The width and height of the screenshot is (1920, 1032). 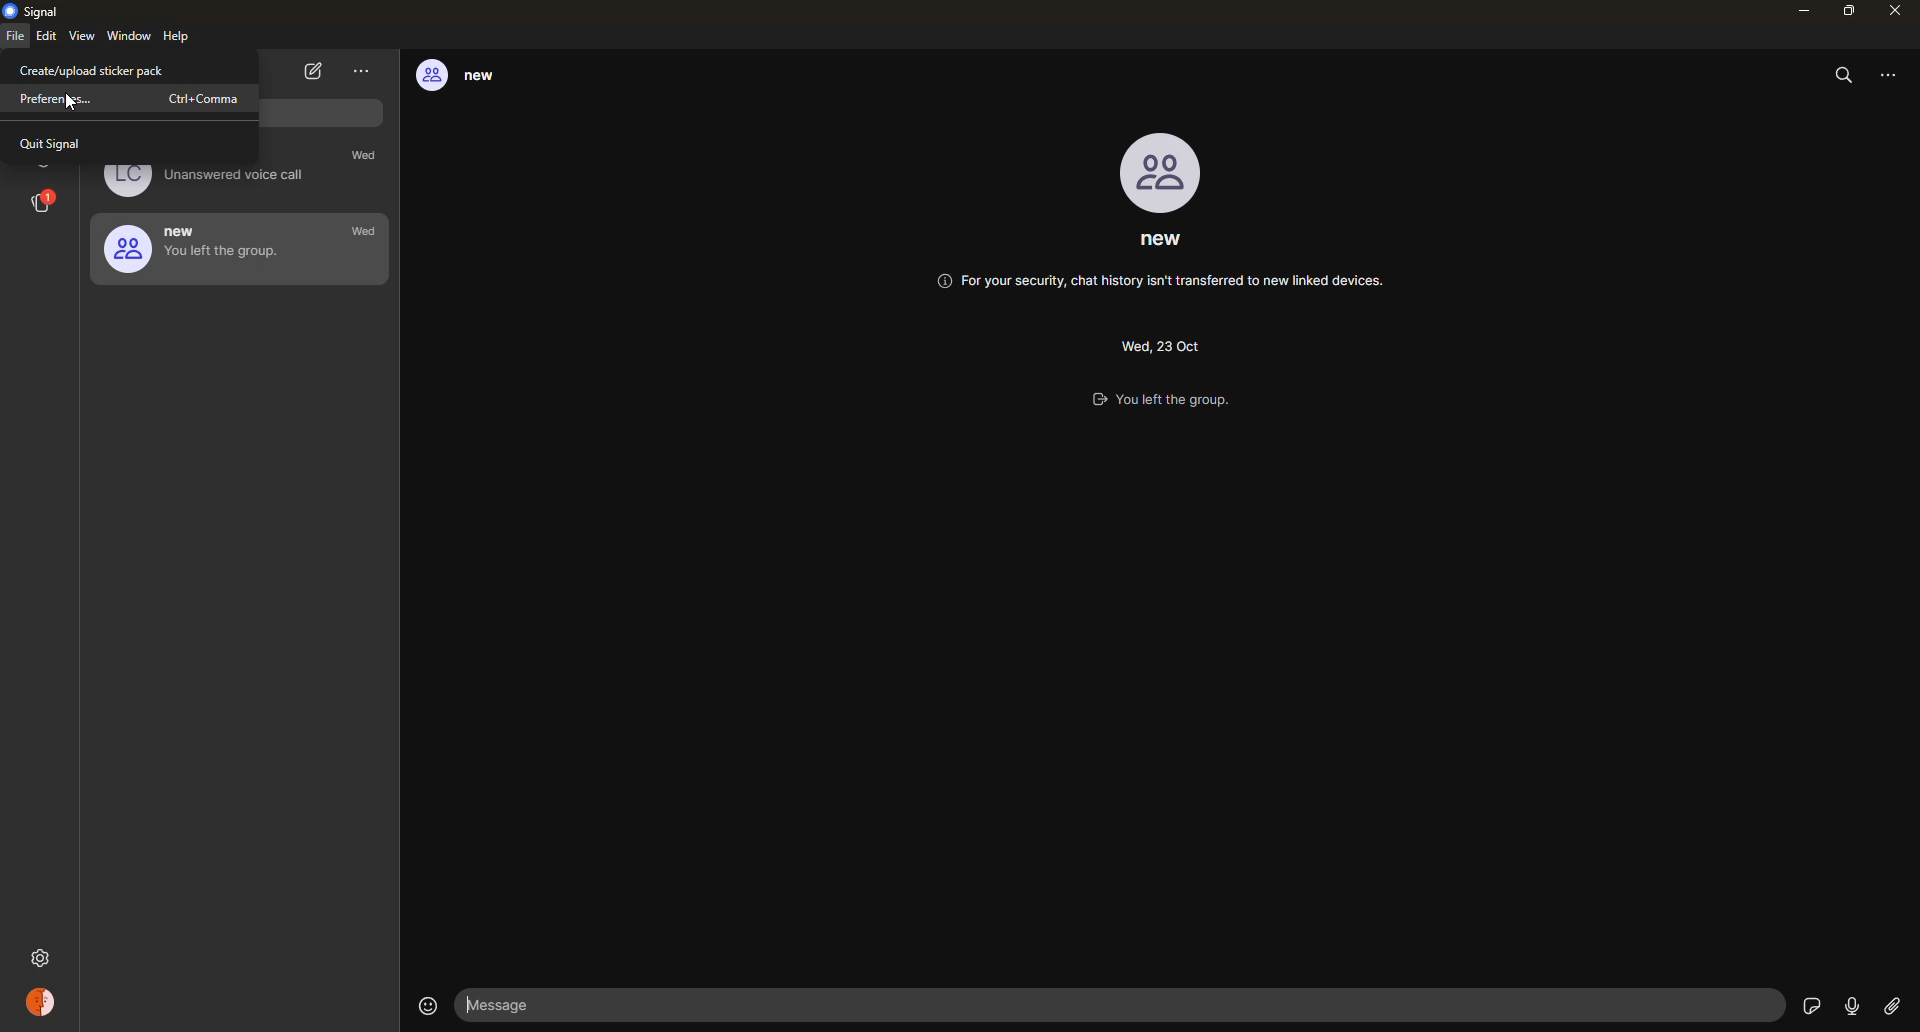 What do you see at coordinates (43, 954) in the screenshot?
I see `settings` at bounding box center [43, 954].